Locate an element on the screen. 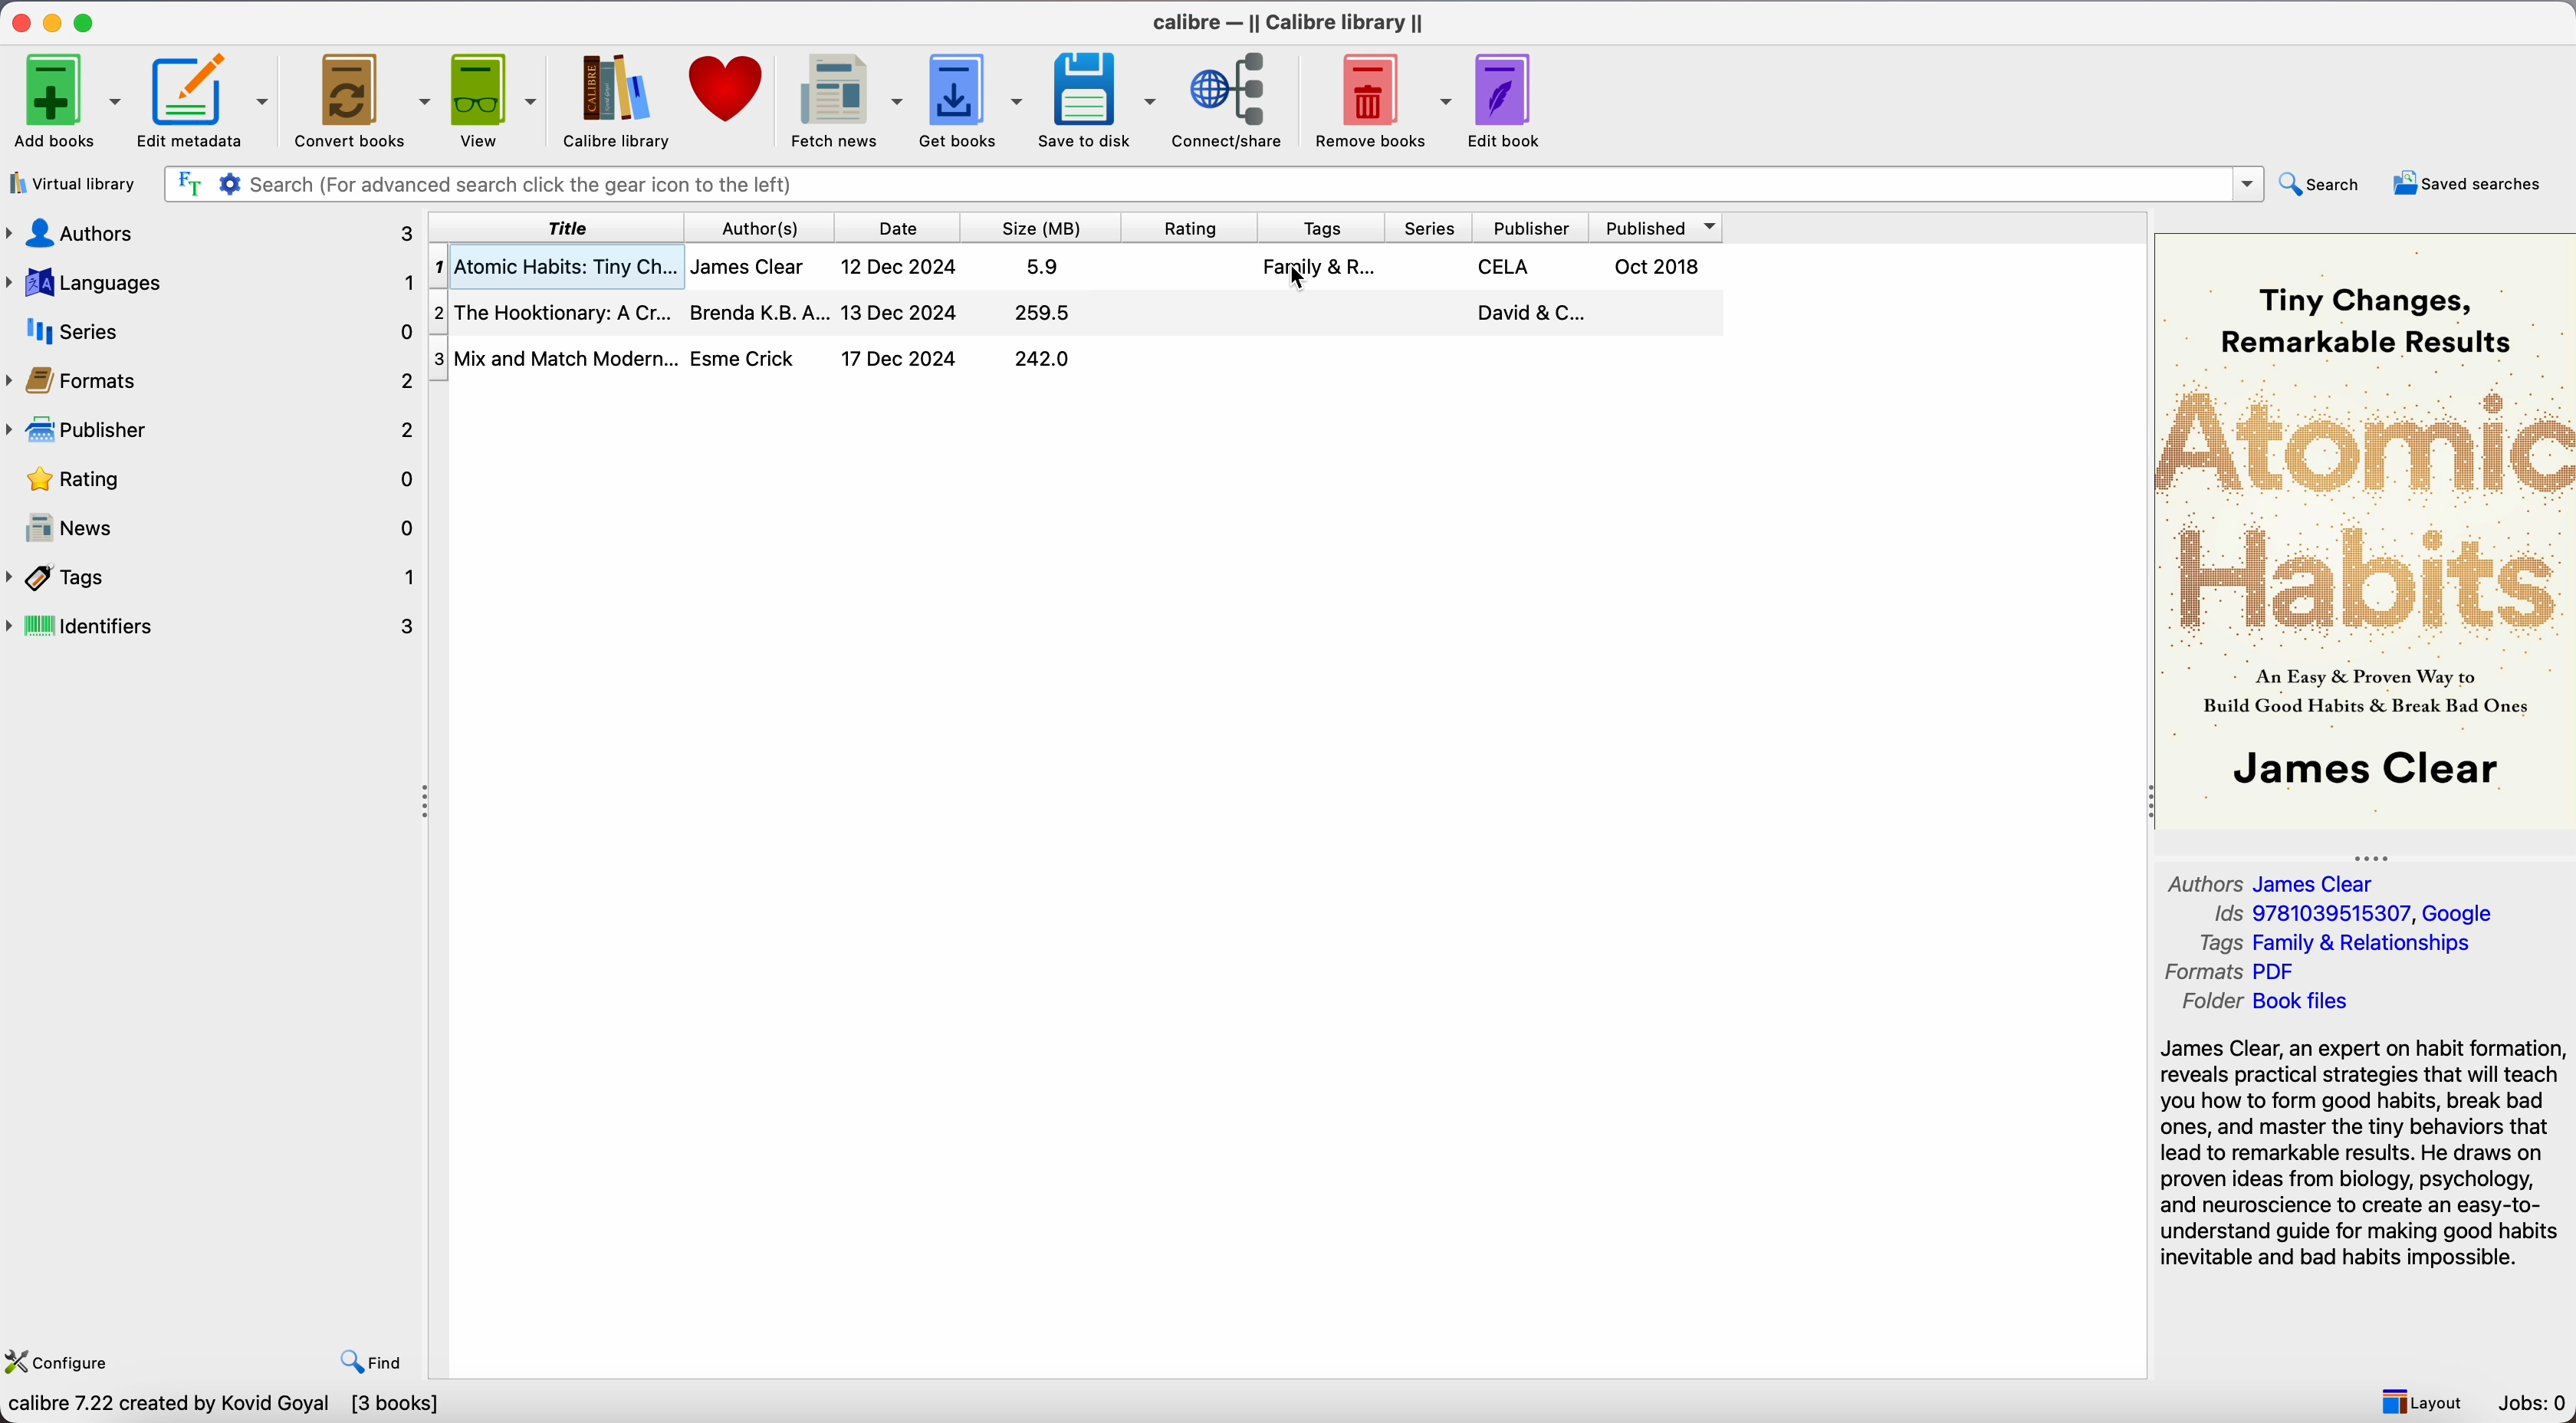  get books is located at coordinates (972, 100).